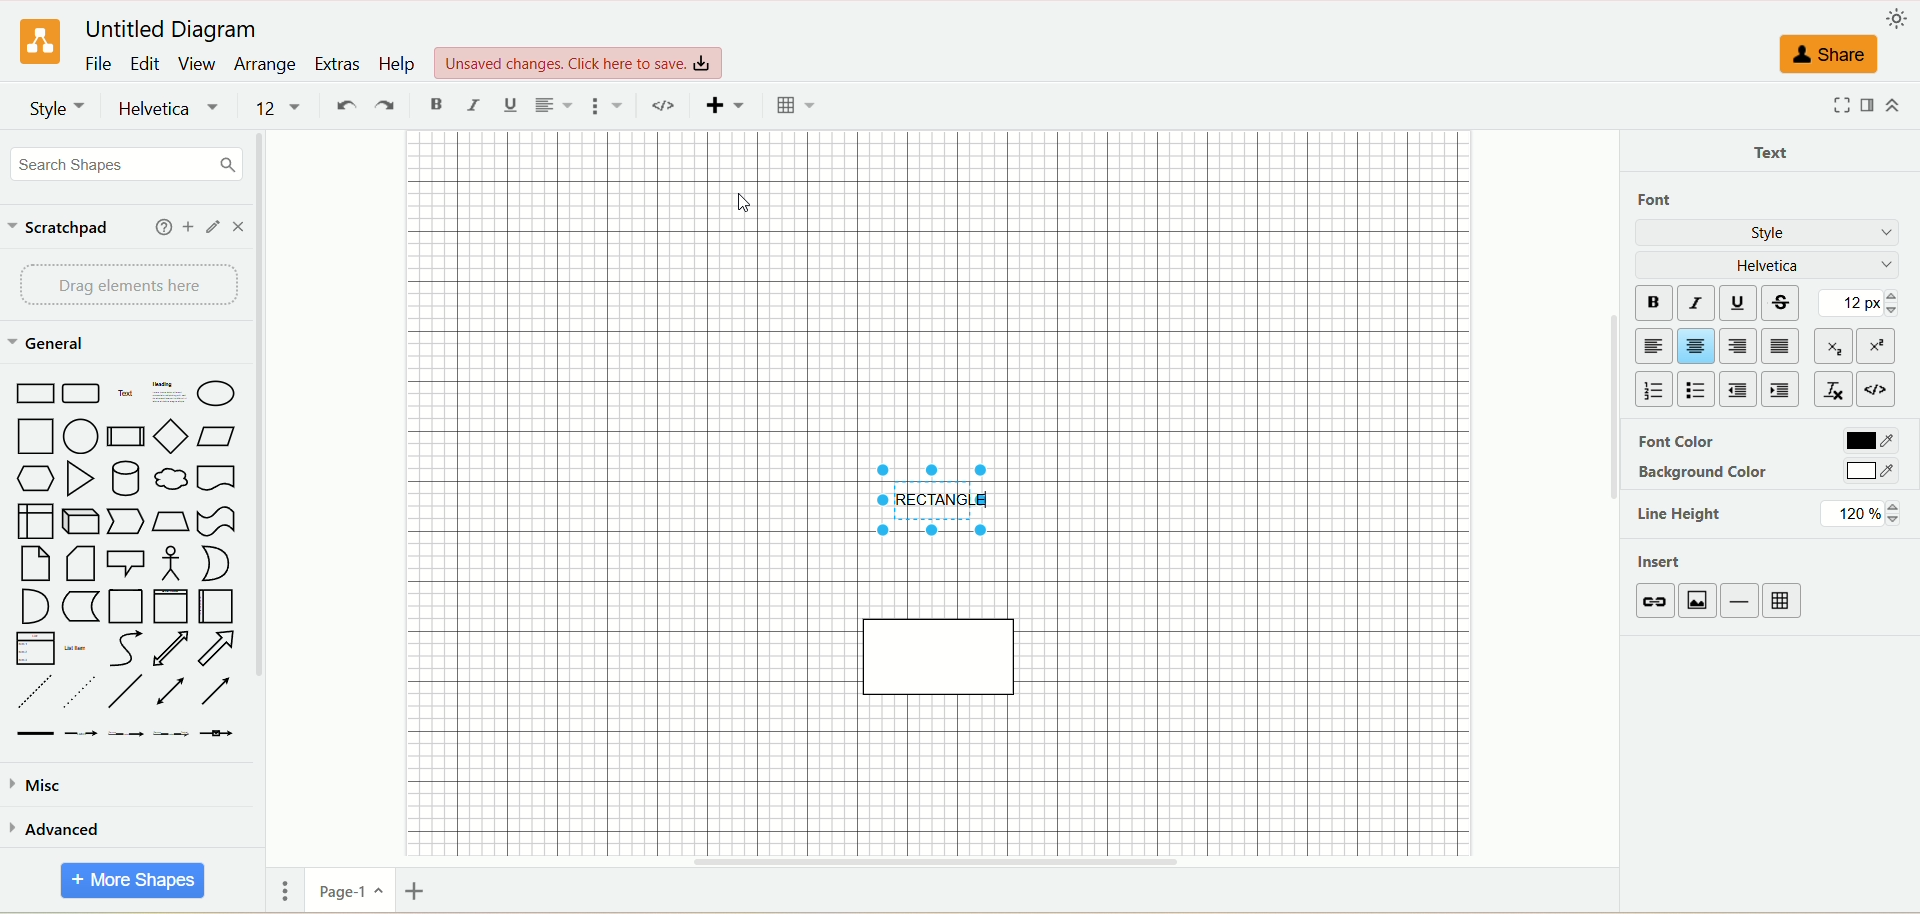 The width and height of the screenshot is (1920, 914). Describe the element at coordinates (147, 63) in the screenshot. I see `edit` at that location.